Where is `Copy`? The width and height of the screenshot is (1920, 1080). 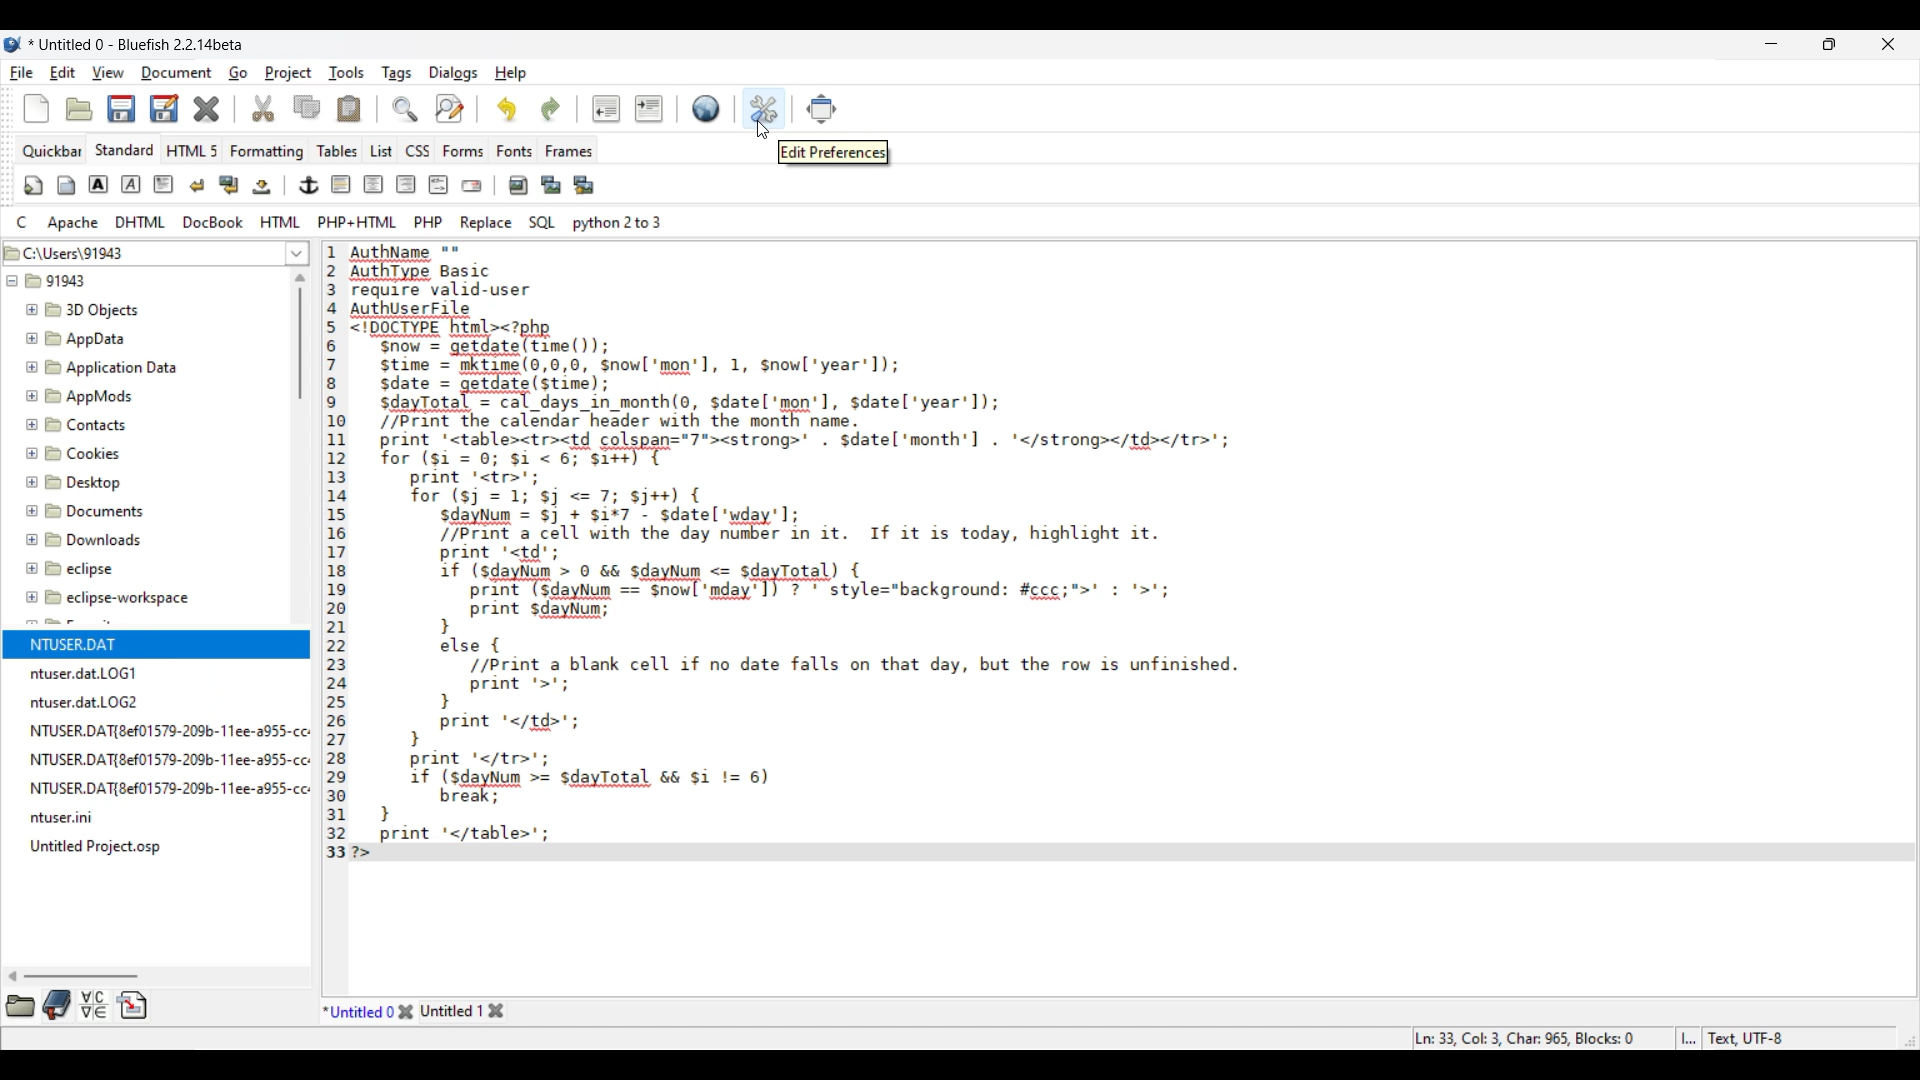 Copy is located at coordinates (307, 107).